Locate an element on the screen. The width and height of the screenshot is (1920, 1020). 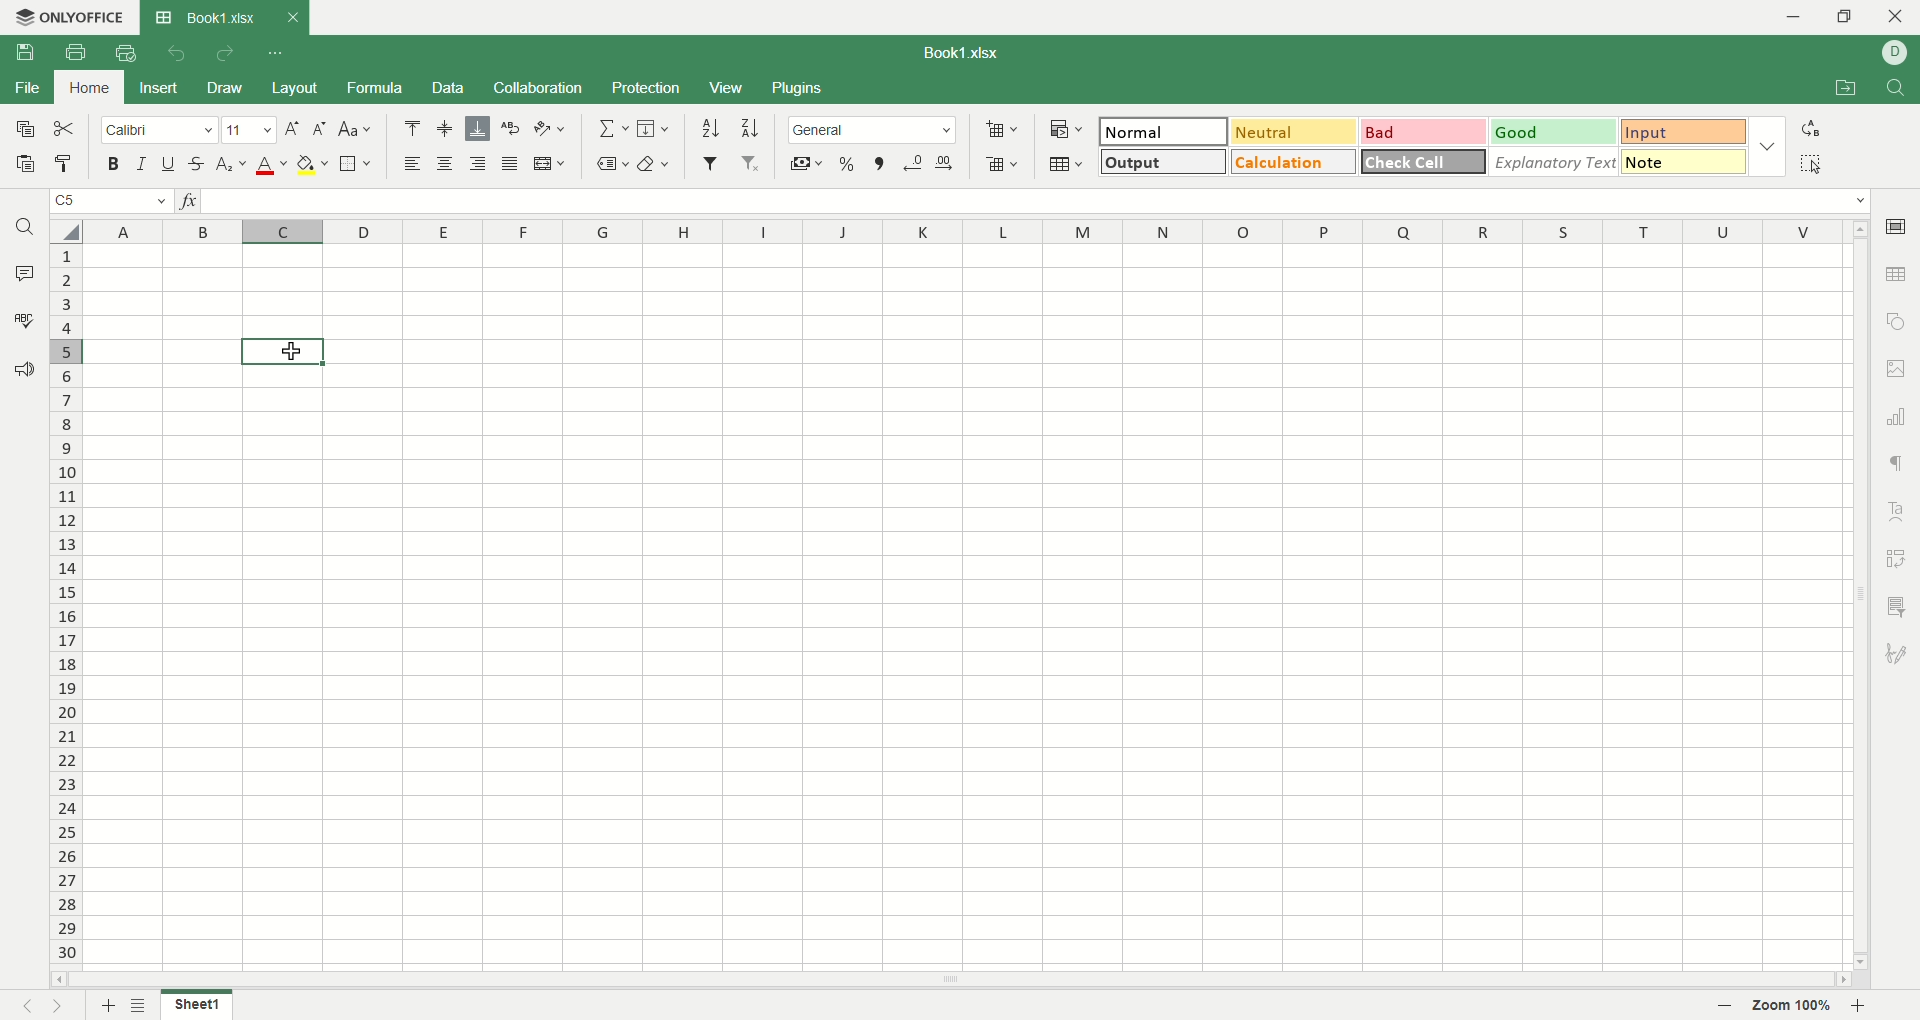
increase font size is located at coordinates (291, 132).